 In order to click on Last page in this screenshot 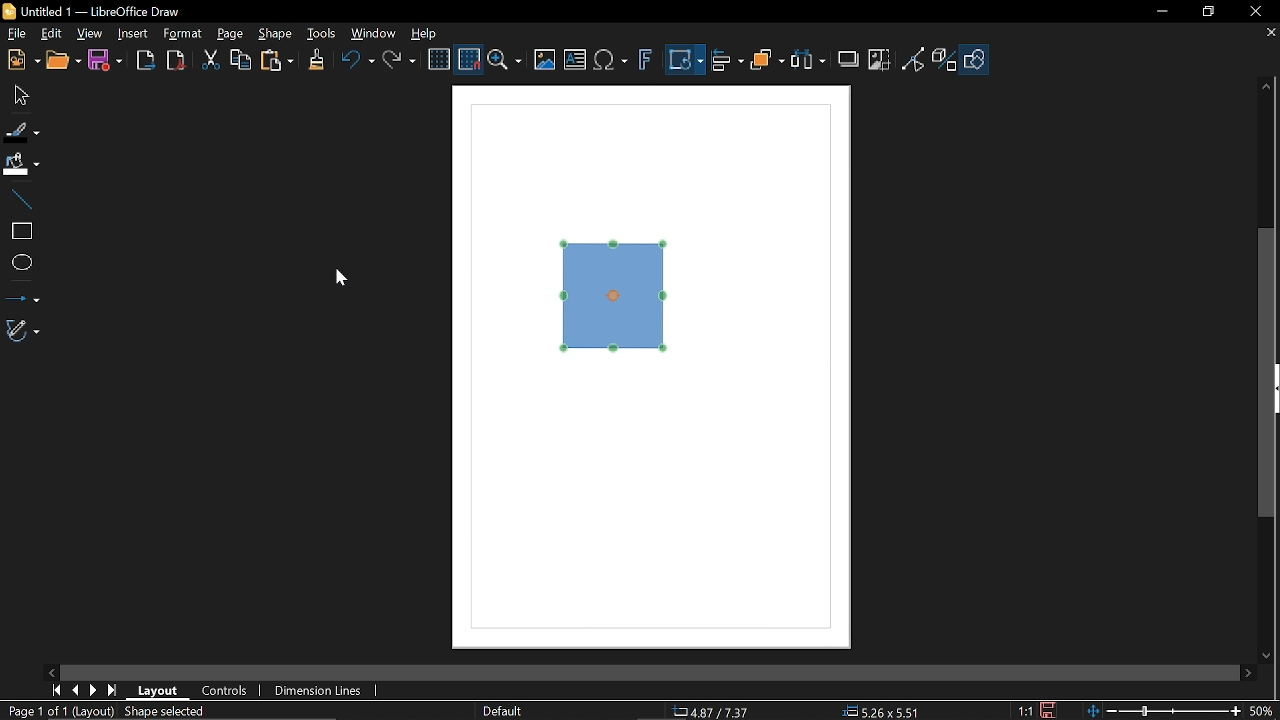, I will do `click(112, 691)`.